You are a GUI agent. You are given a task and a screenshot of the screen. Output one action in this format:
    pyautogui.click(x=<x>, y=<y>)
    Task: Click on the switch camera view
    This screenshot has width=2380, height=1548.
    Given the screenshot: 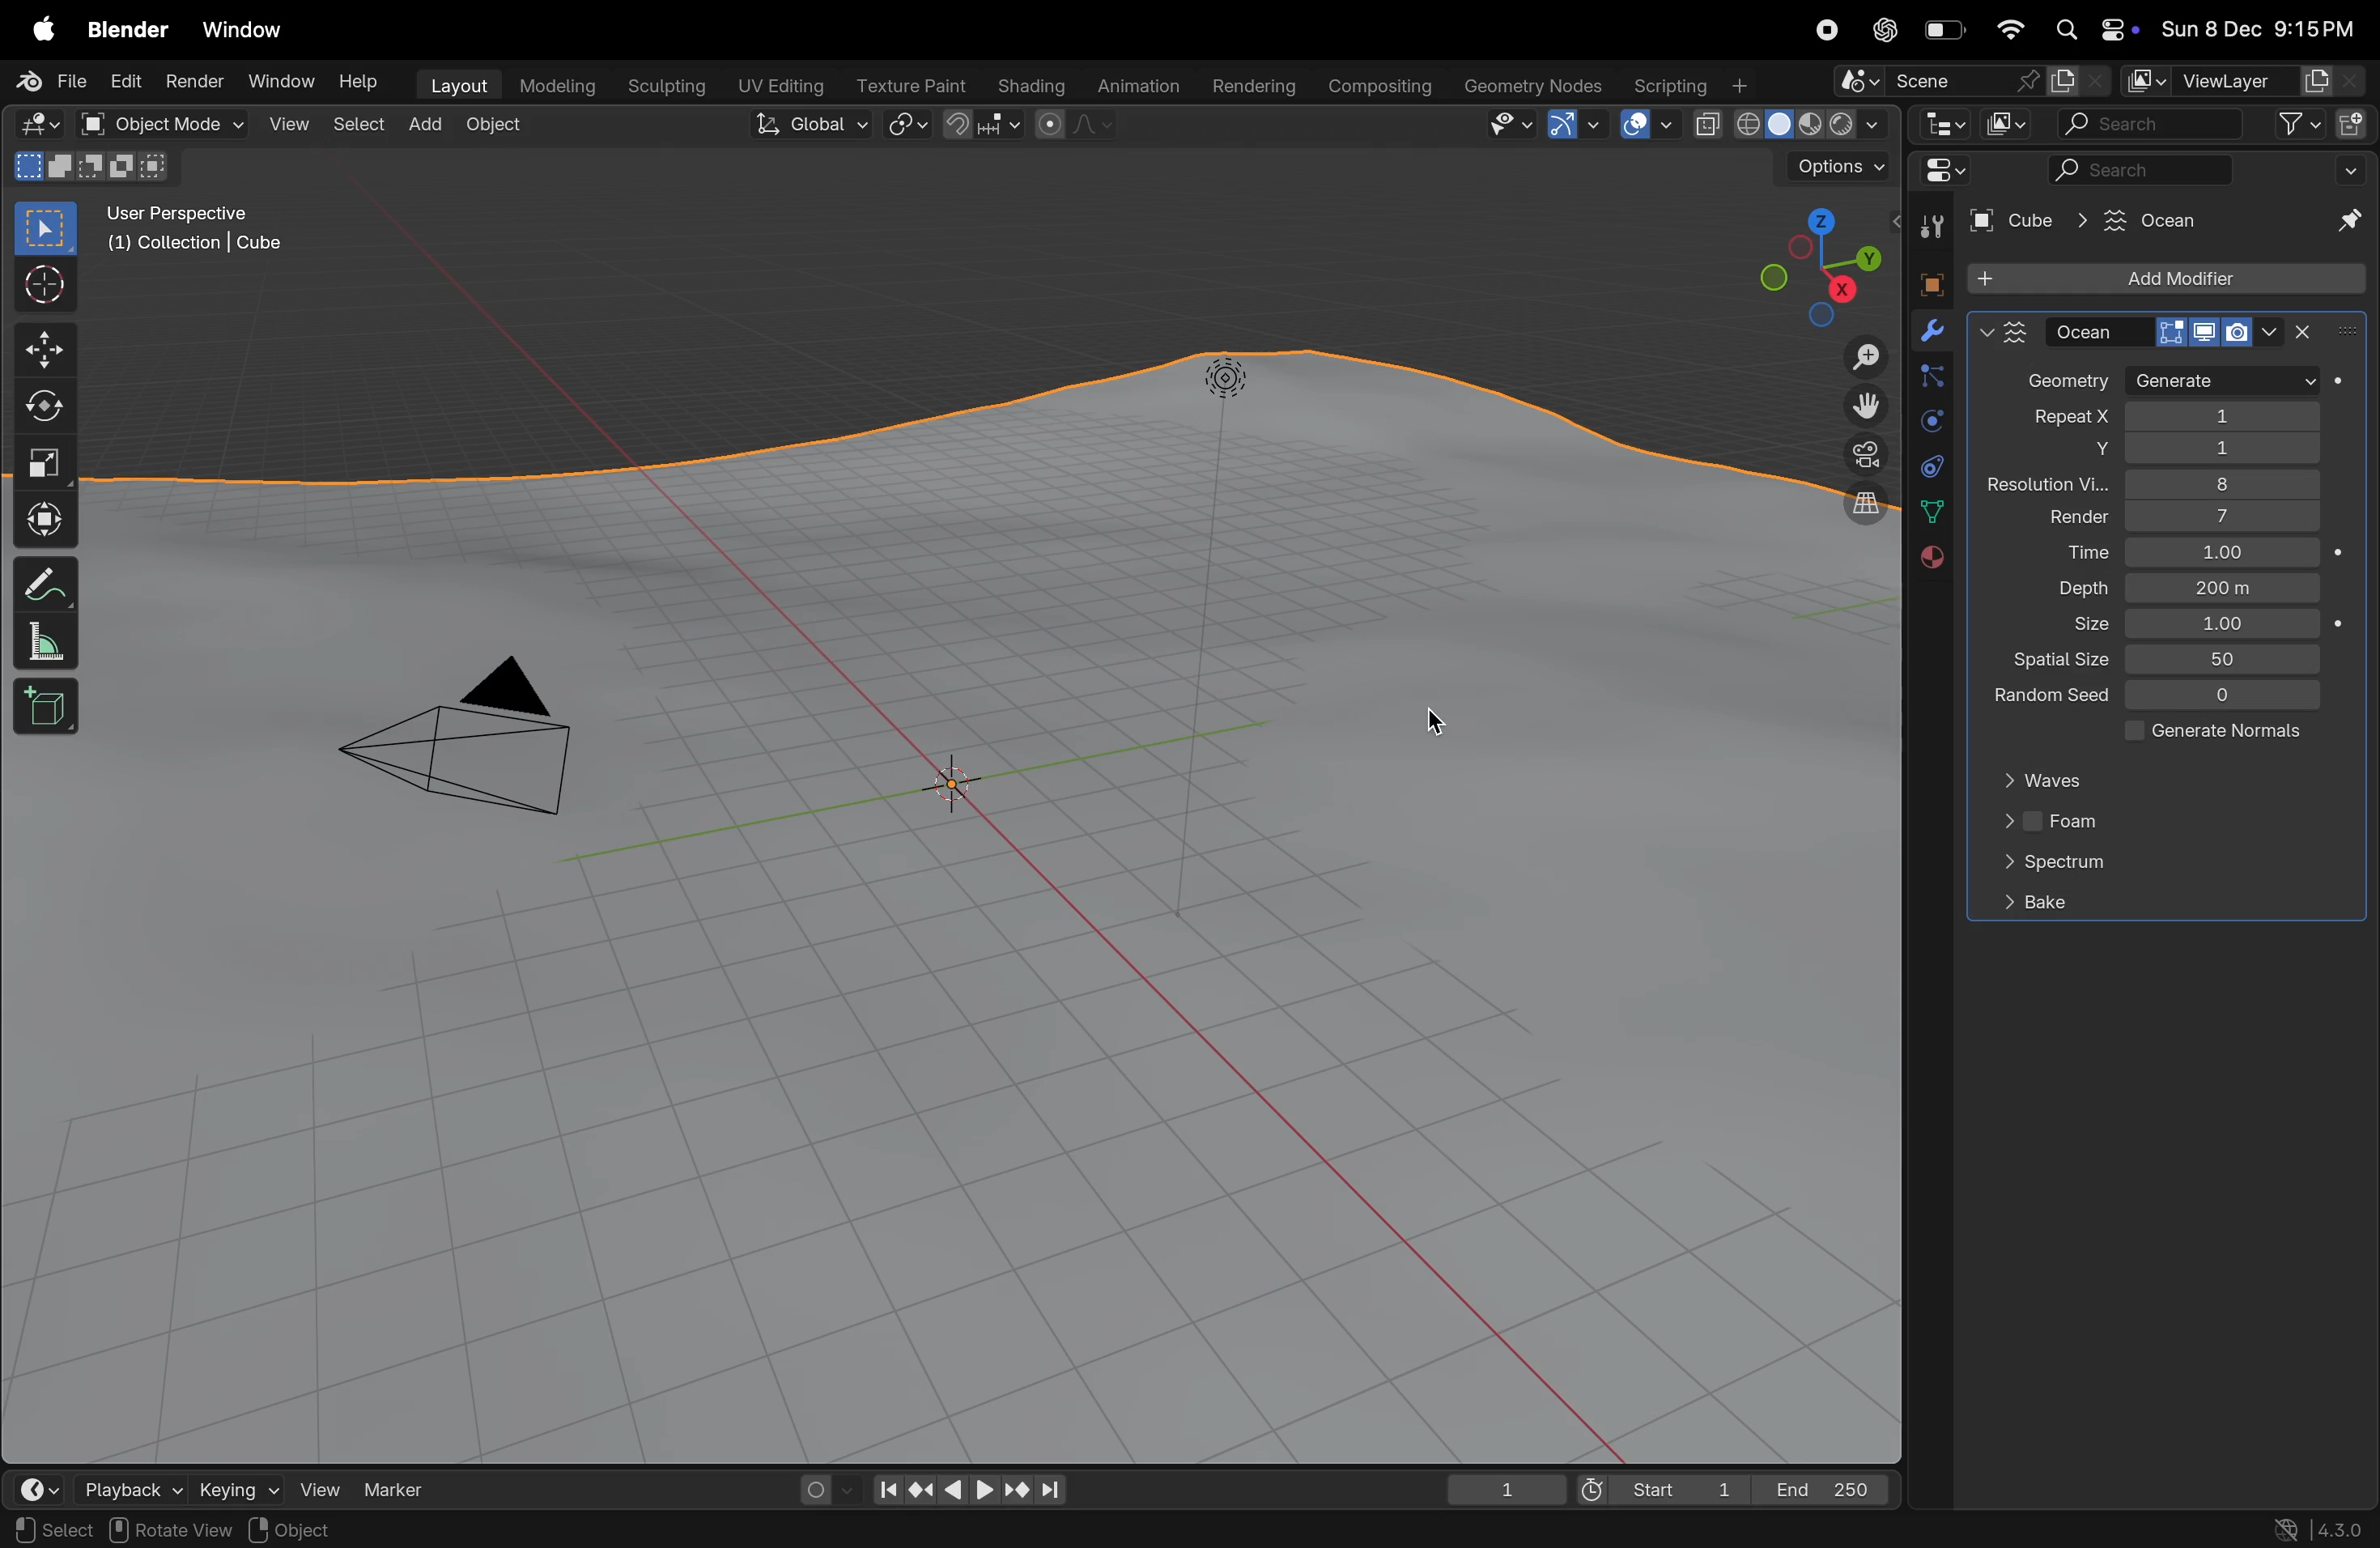 What is the action you would take?
    pyautogui.click(x=1858, y=453)
    